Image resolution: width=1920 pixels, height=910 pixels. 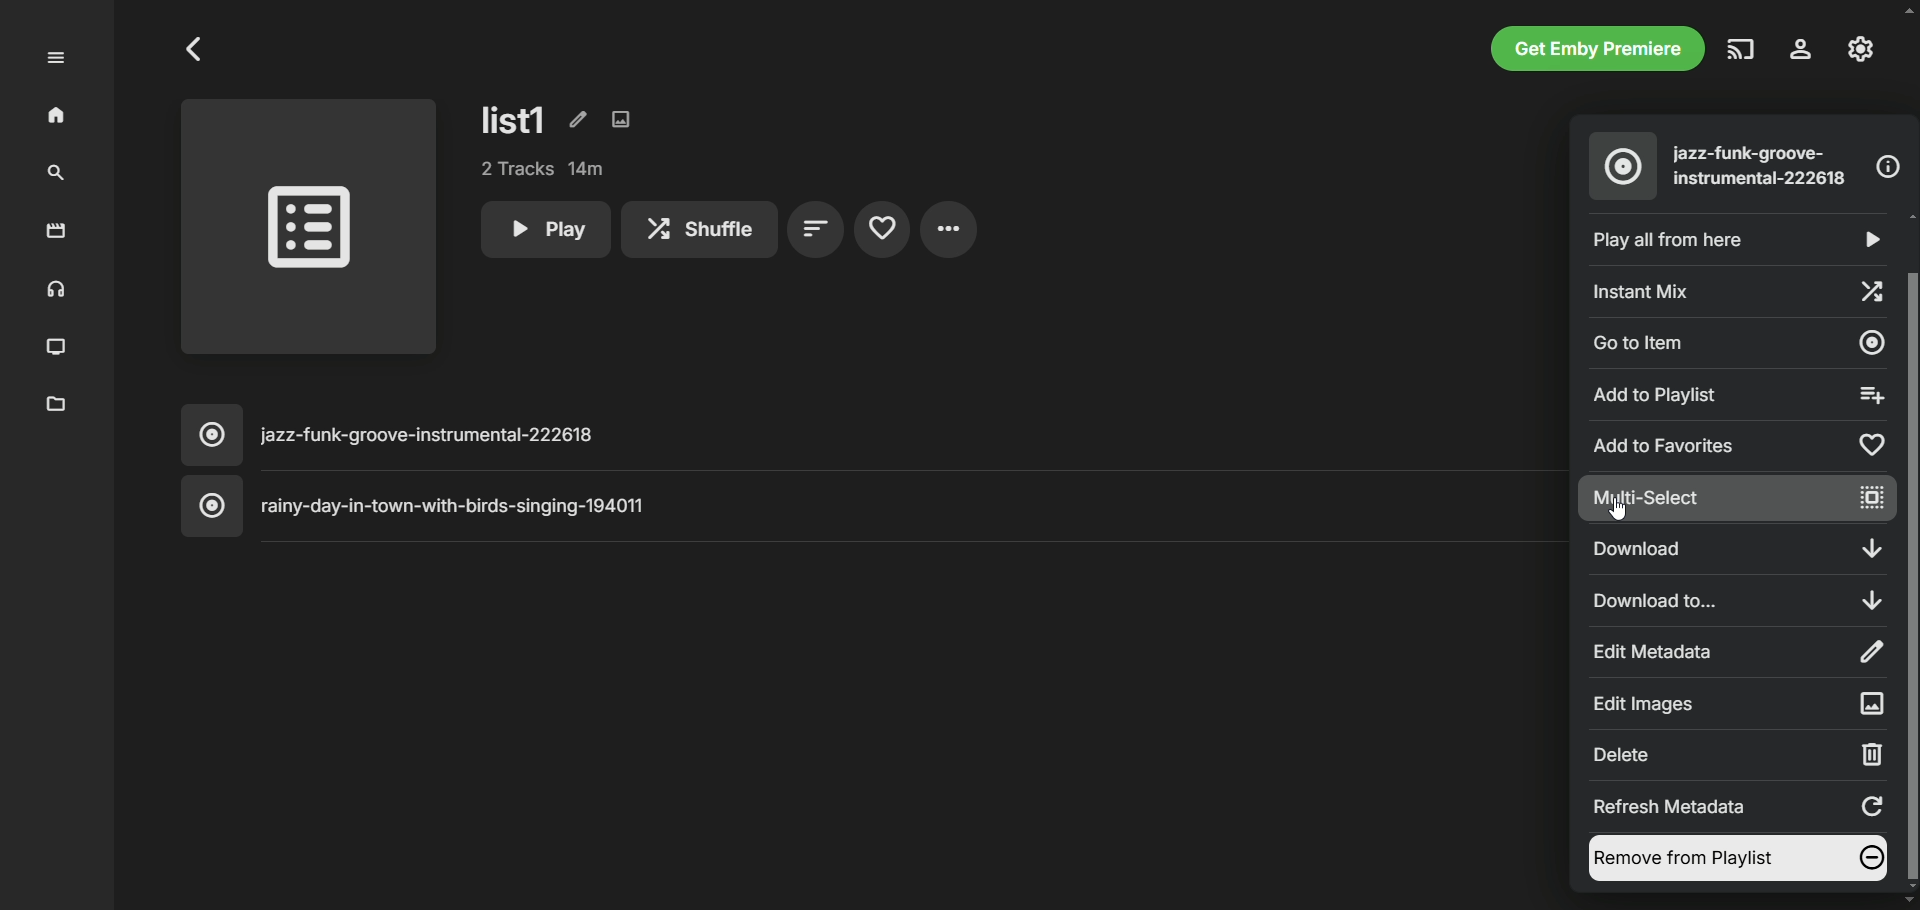 I want to click on Edit images, so click(x=1735, y=703).